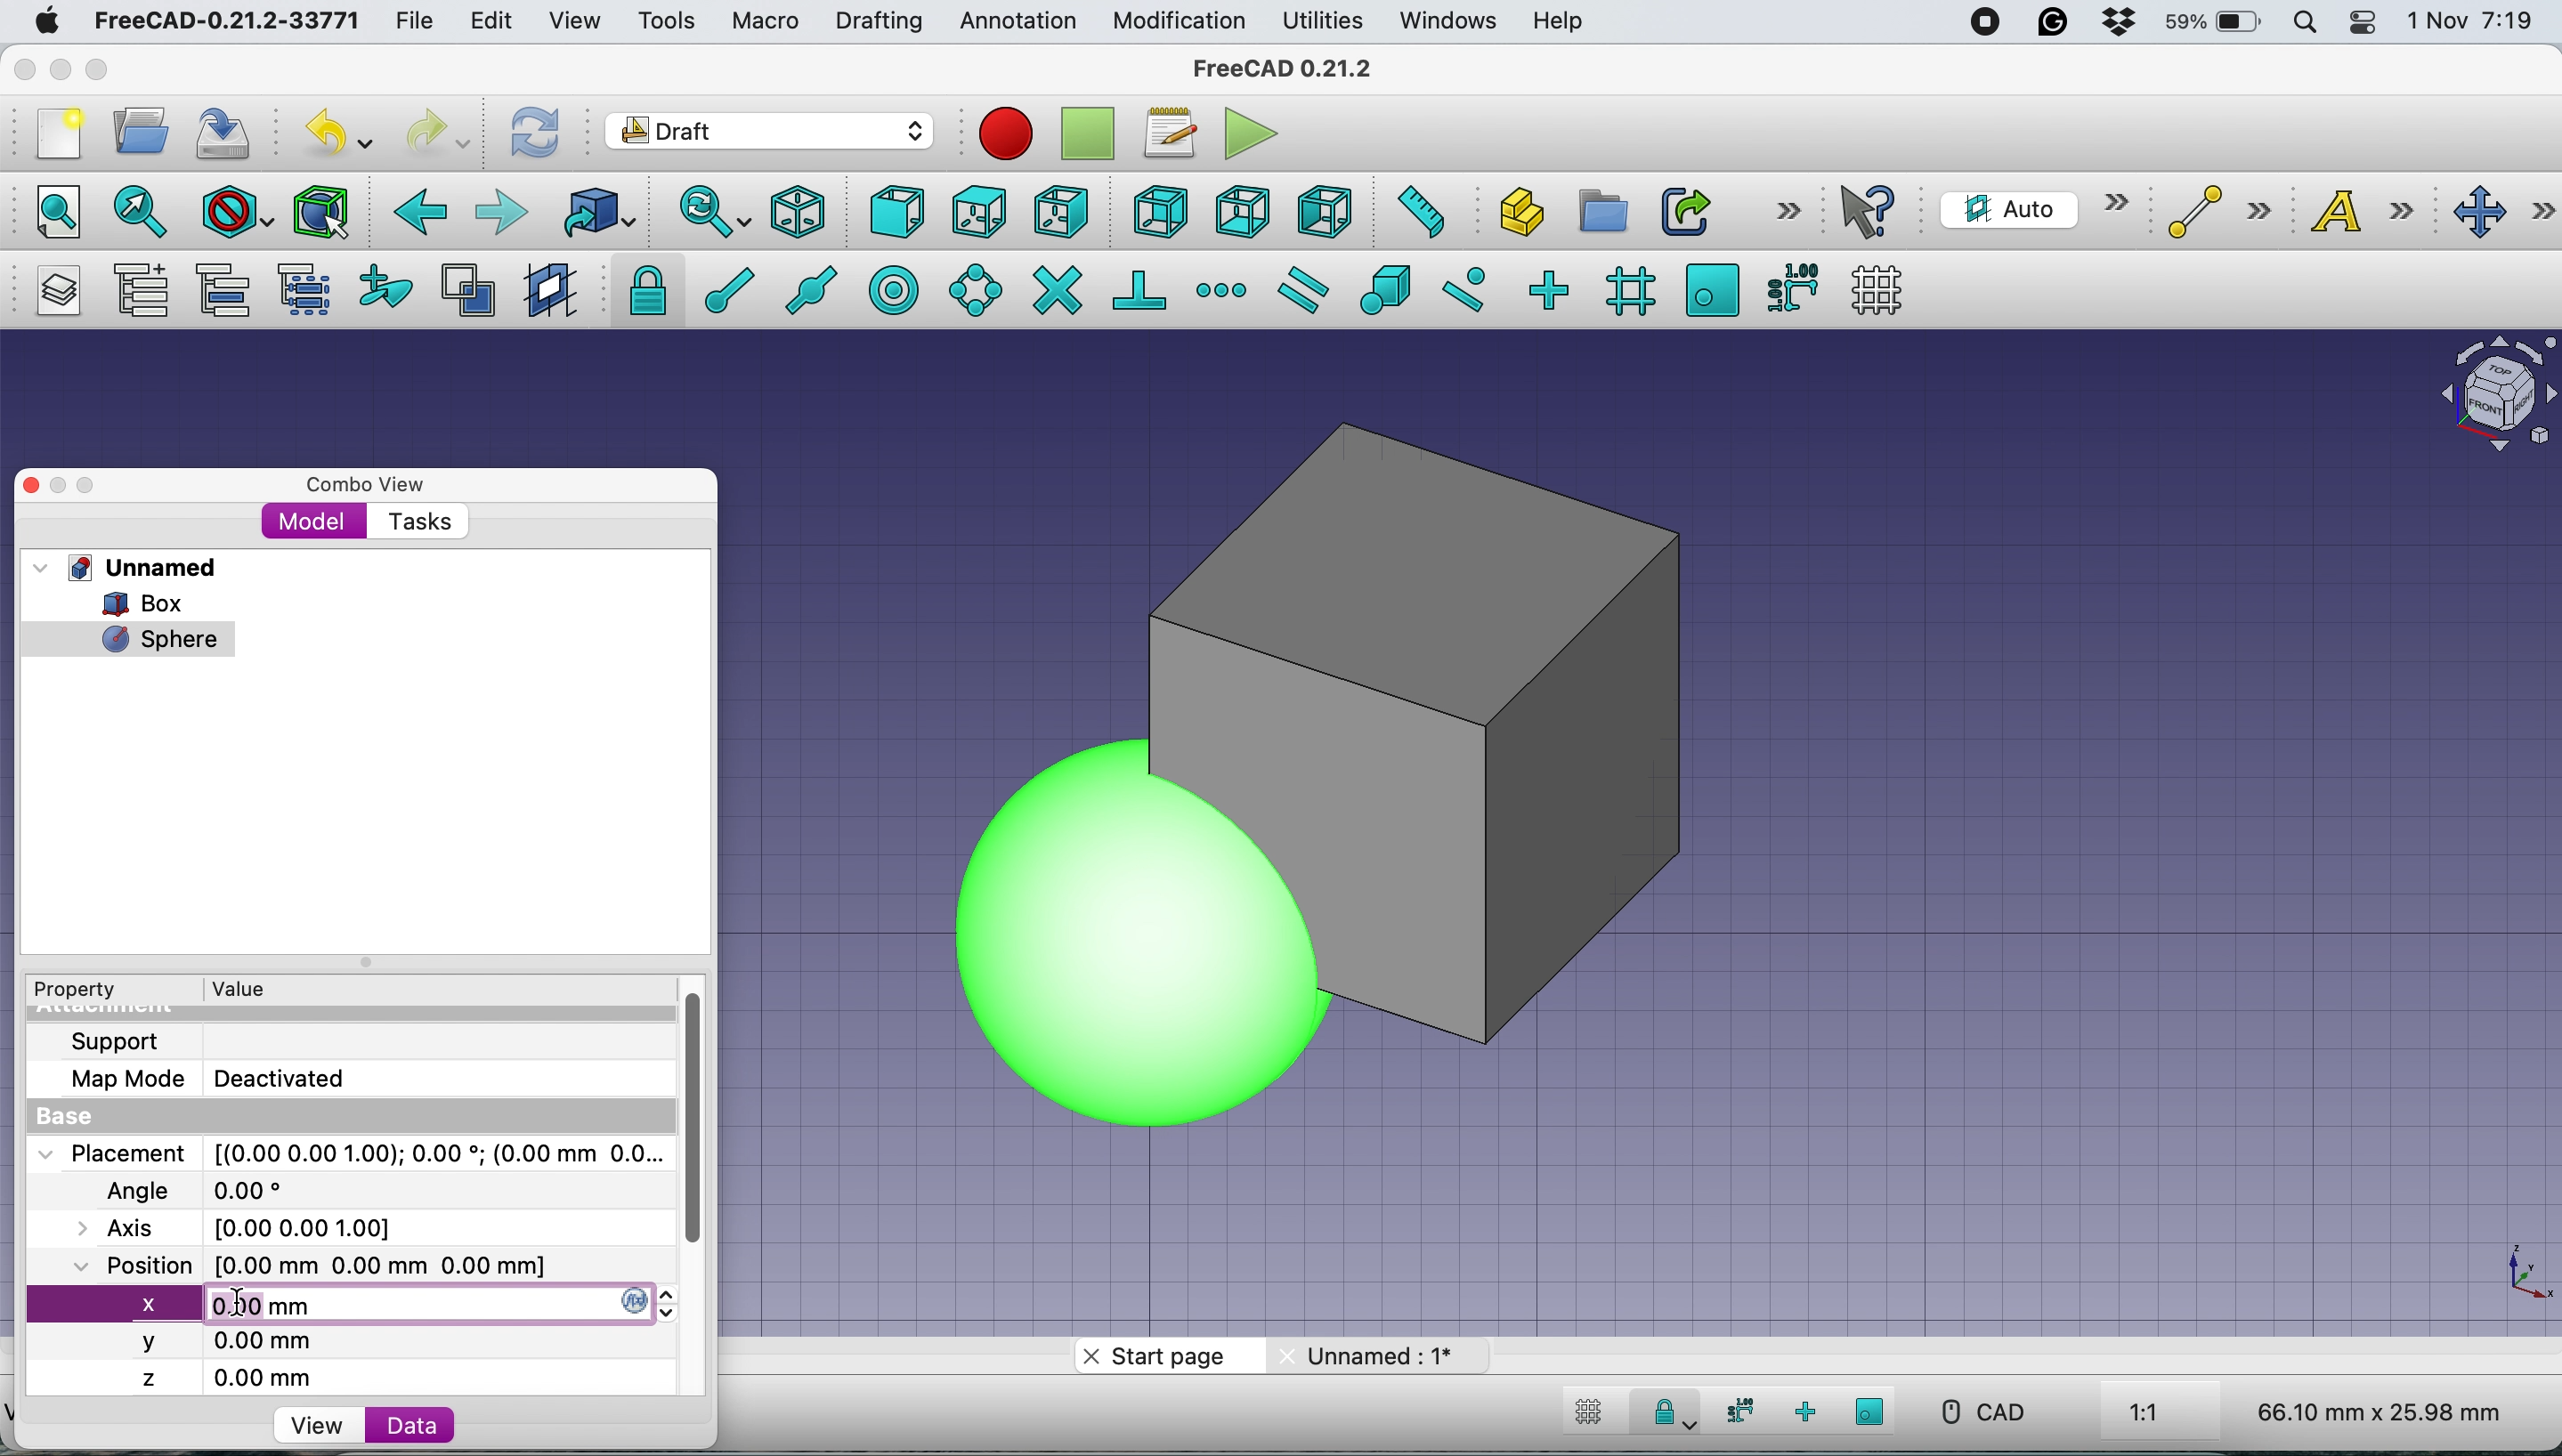 This screenshot has height=1456, width=2562. I want to click on spotlight search, so click(2302, 25).